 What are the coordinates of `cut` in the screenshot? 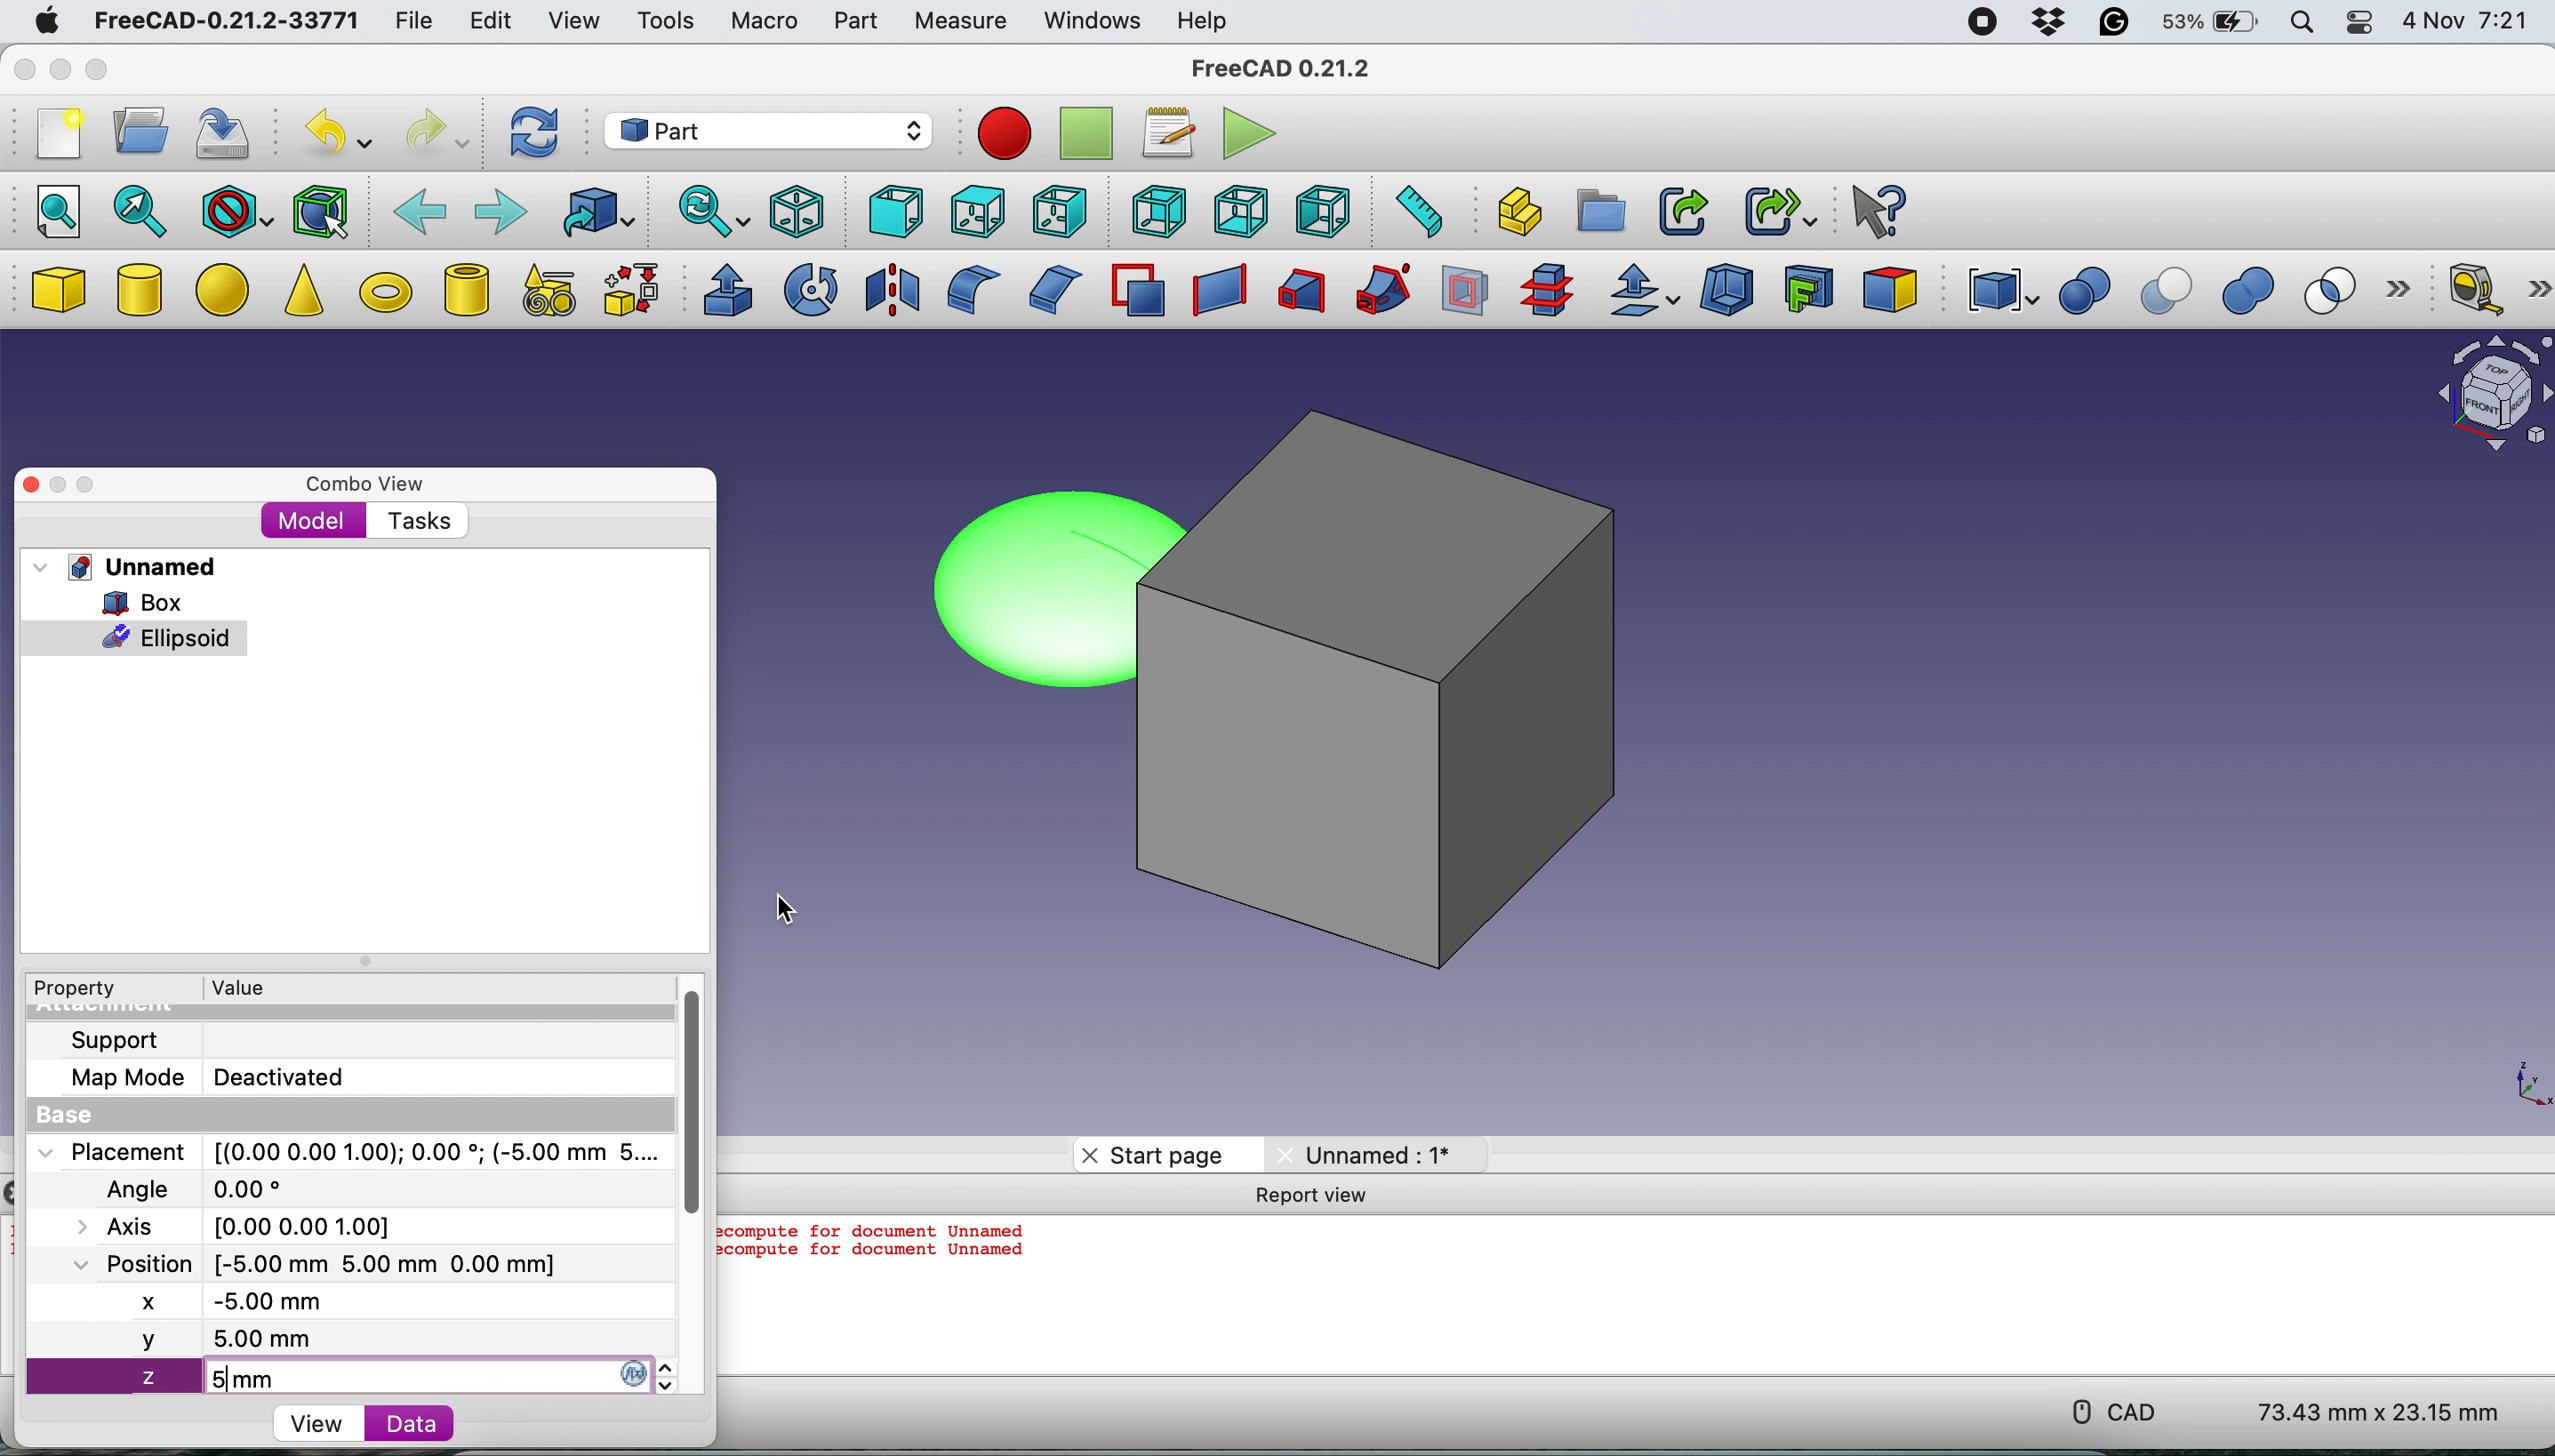 It's located at (2170, 292).